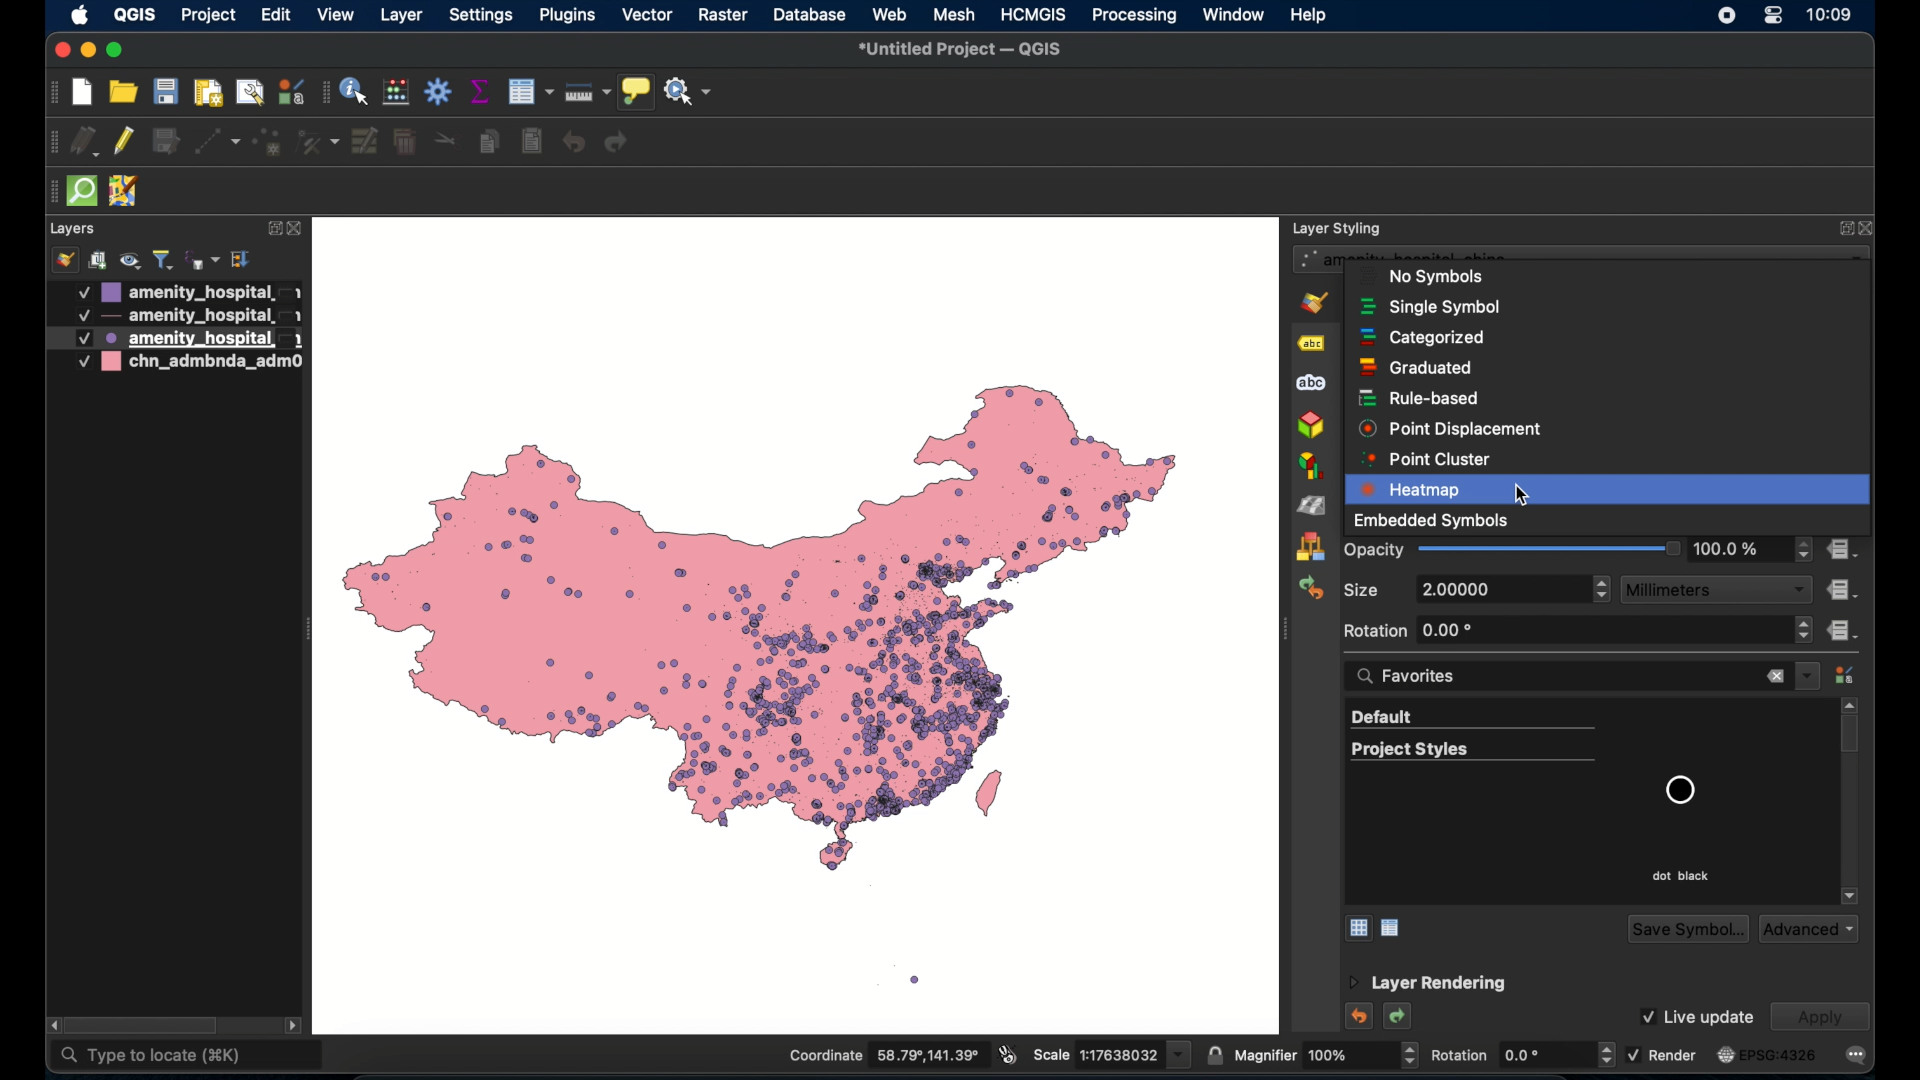  Describe the element at coordinates (295, 1026) in the screenshot. I see `scroll right arrow` at that location.